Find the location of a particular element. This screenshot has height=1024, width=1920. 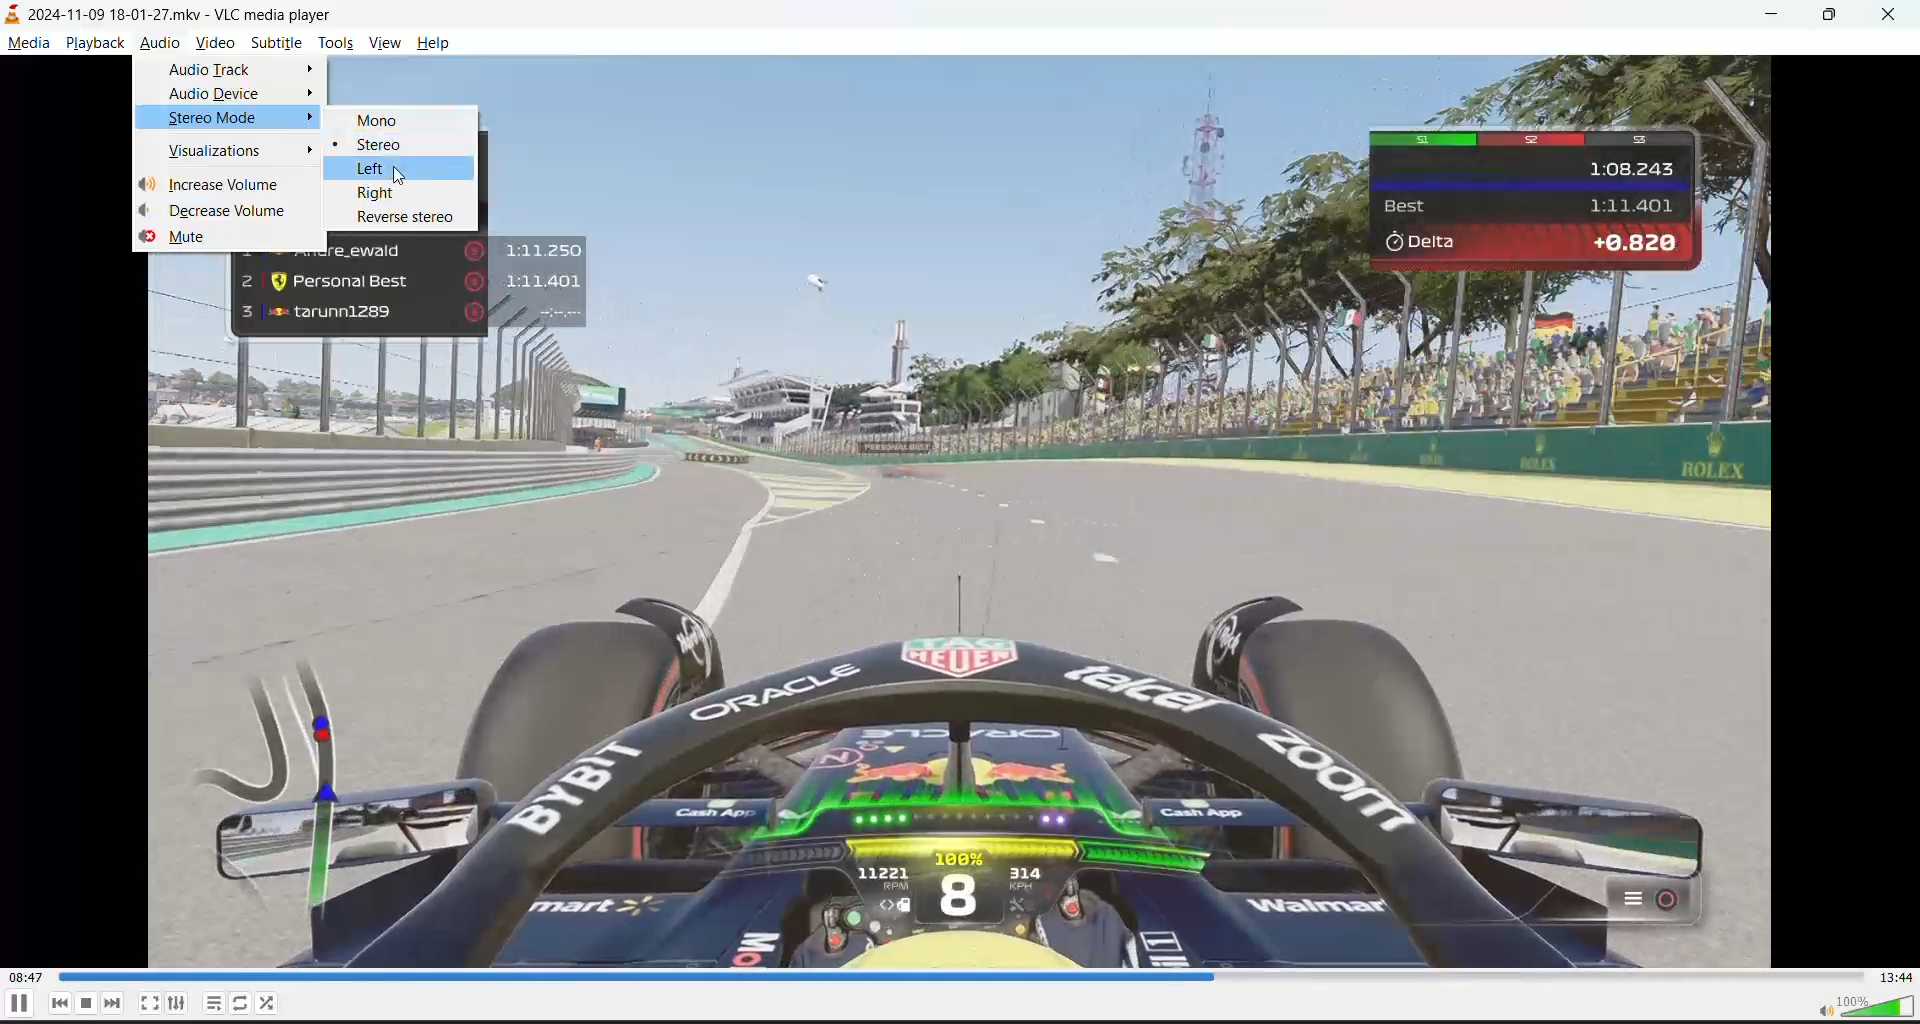

visualizations is located at coordinates (219, 150).